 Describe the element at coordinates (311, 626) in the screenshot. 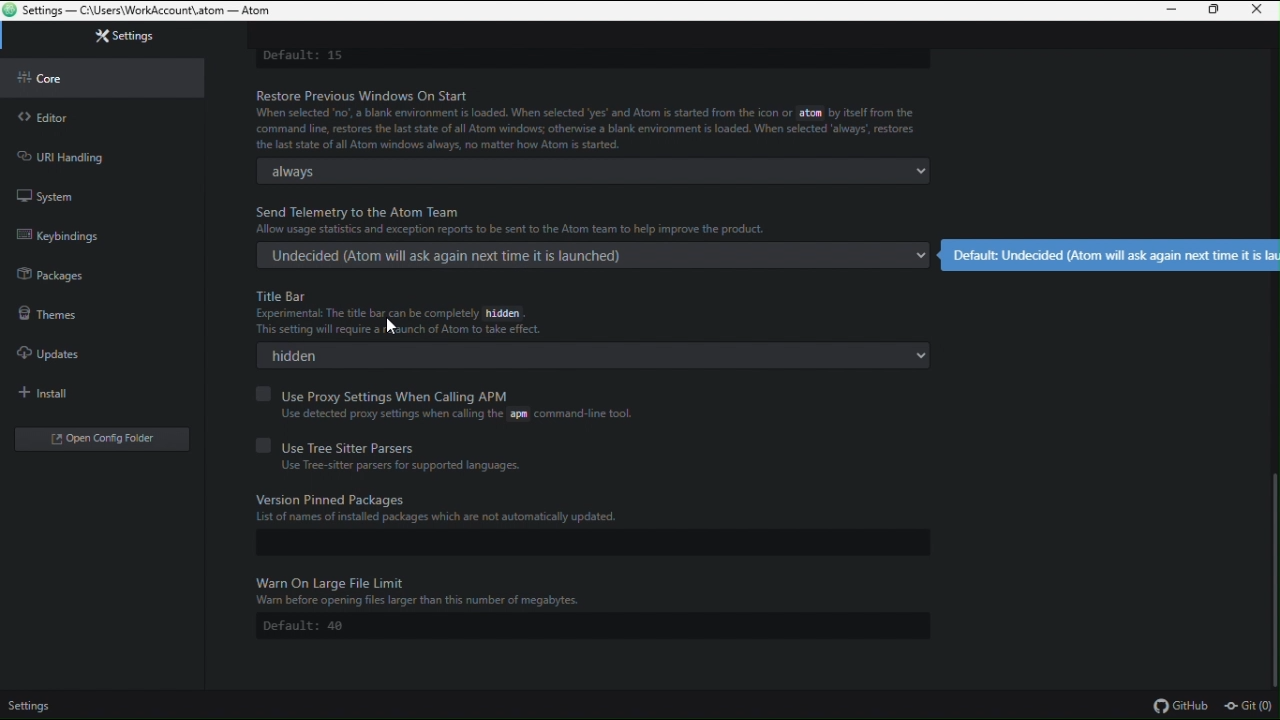

I see `Default: 48` at that location.